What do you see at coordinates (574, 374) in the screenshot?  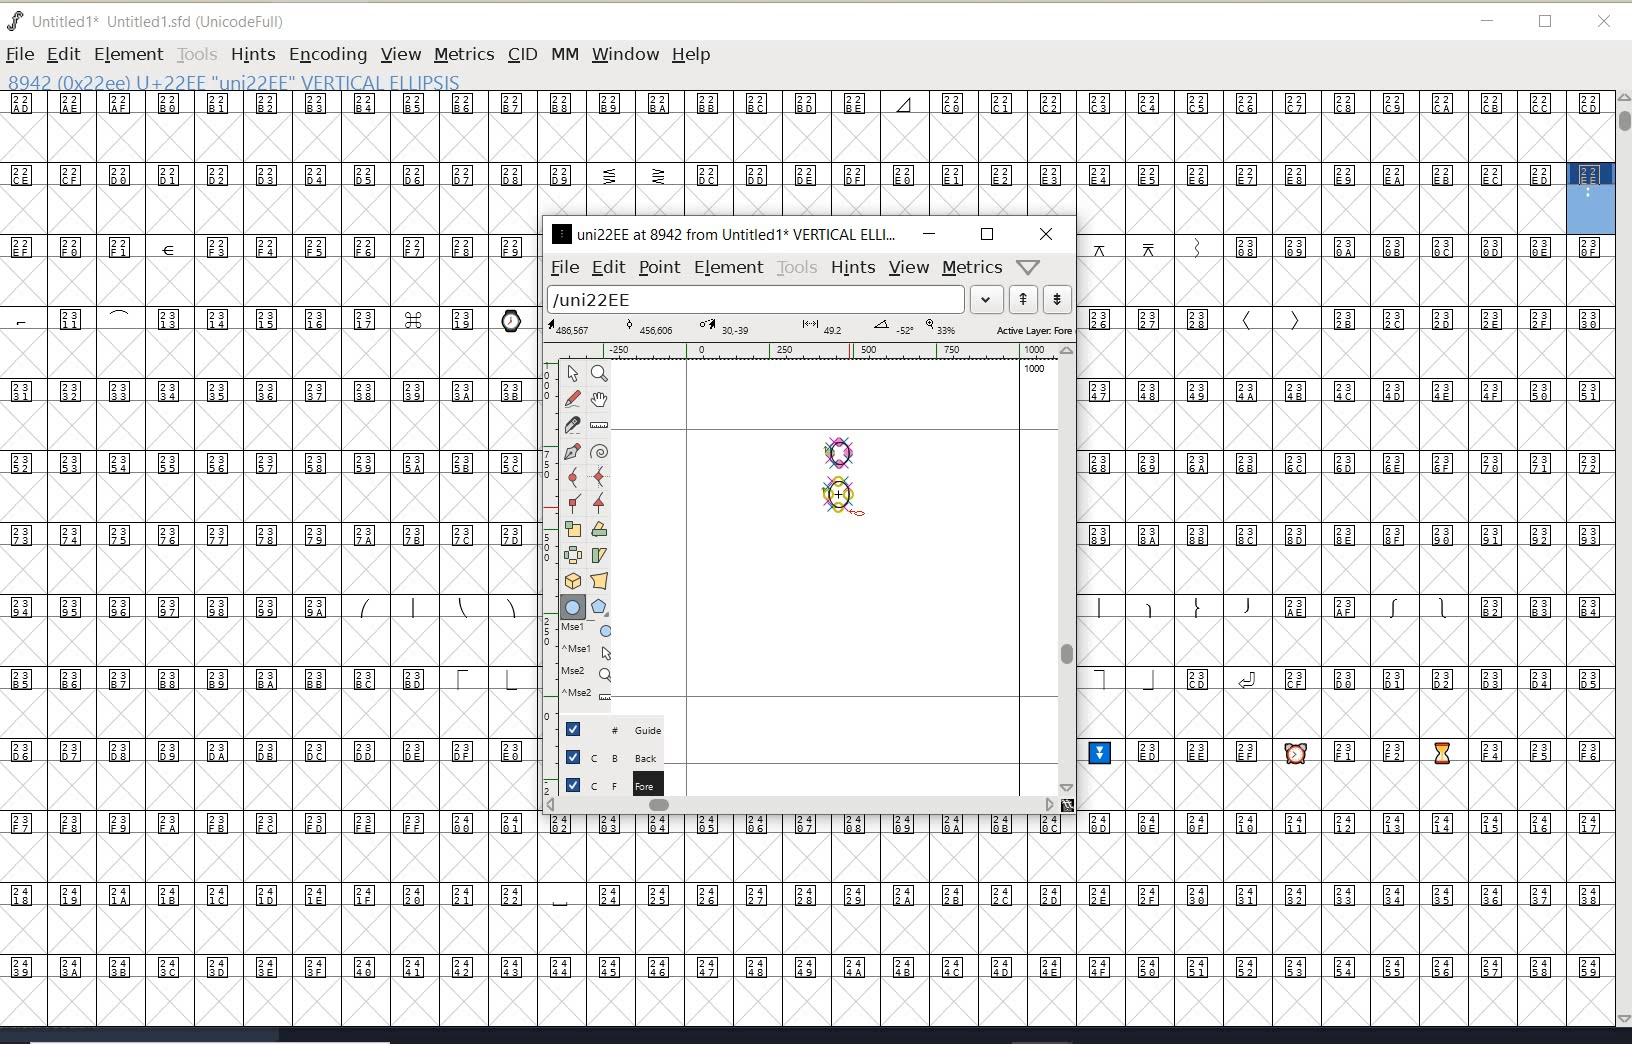 I see `pointer` at bounding box center [574, 374].